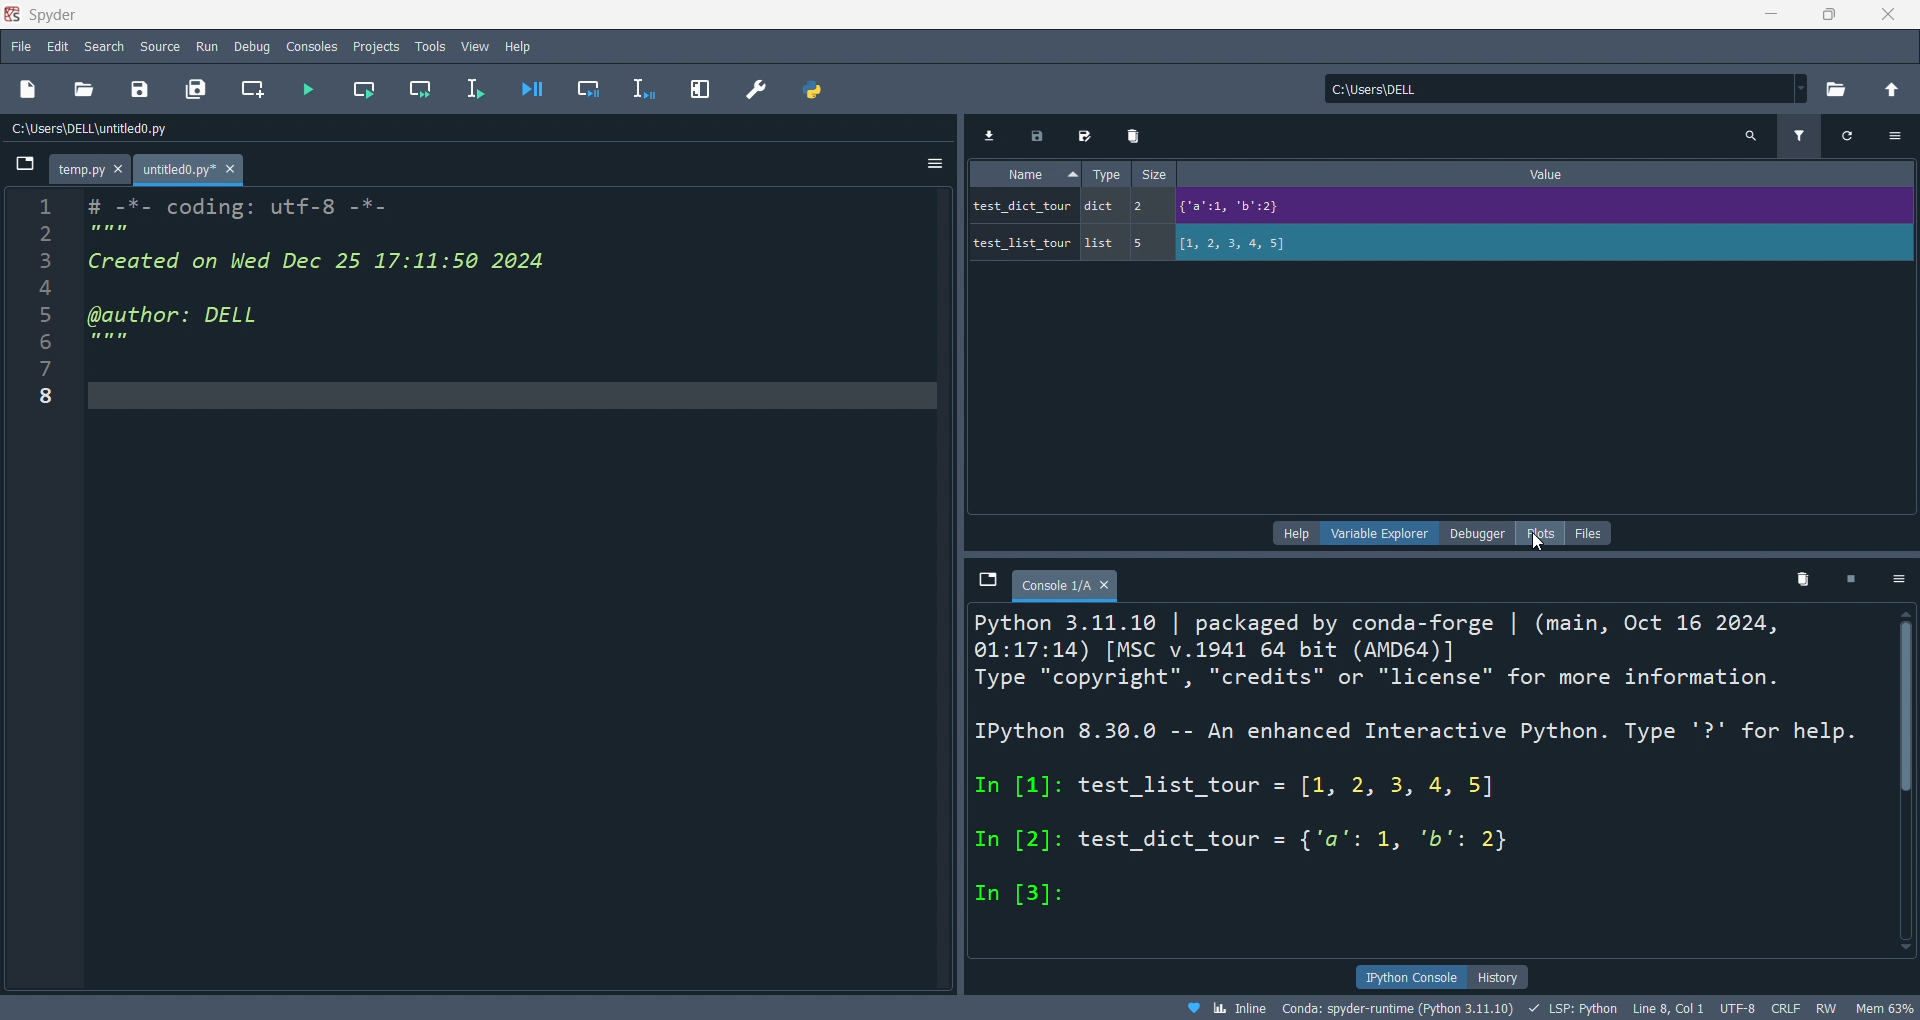  What do you see at coordinates (46, 587) in the screenshot?
I see `line number` at bounding box center [46, 587].